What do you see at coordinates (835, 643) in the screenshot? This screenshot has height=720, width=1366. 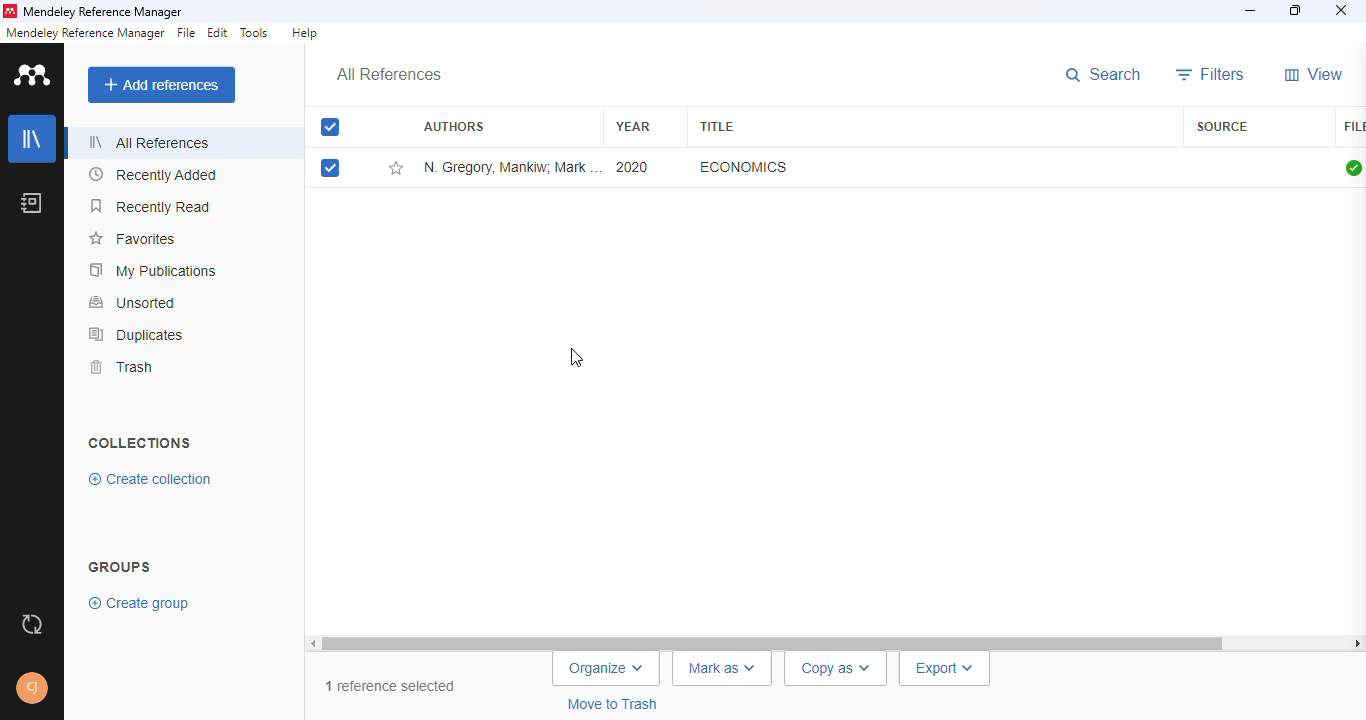 I see `scrollbar` at bounding box center [835, 643].